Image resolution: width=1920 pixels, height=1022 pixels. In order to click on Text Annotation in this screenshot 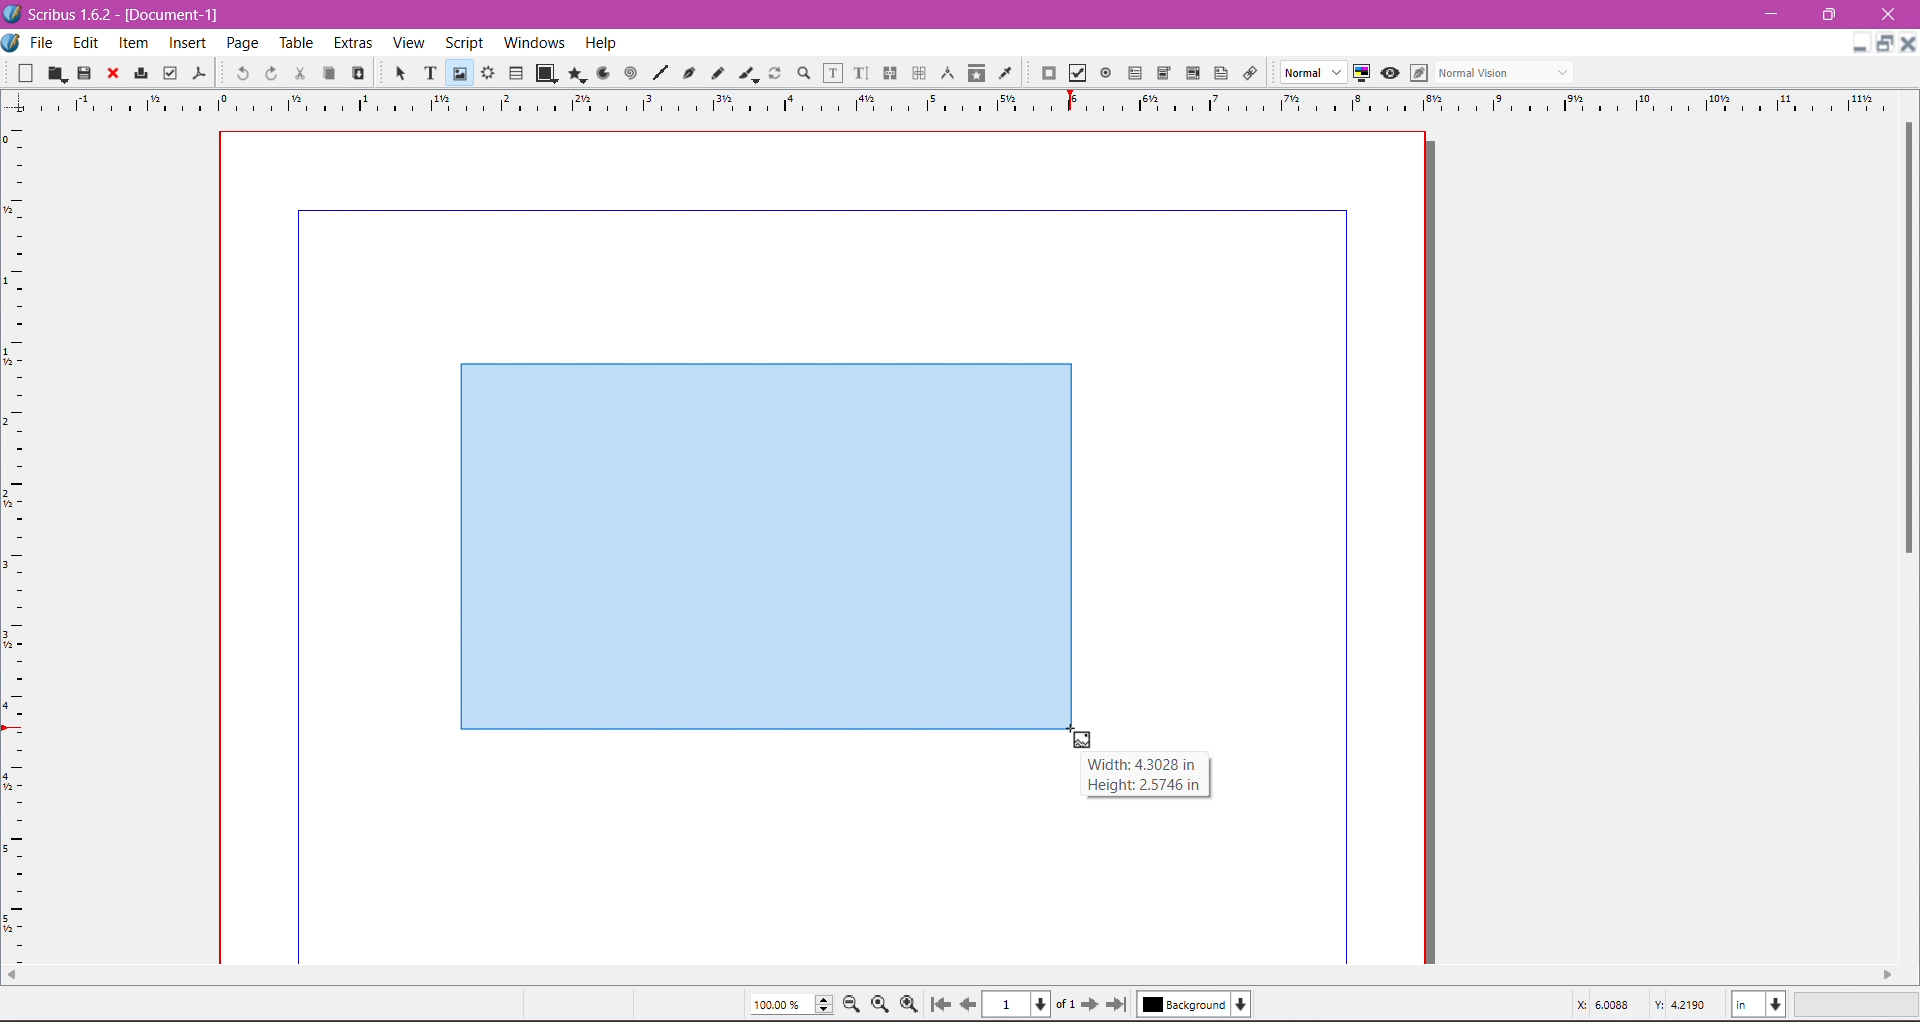, I will do `click(1221, 73)`.